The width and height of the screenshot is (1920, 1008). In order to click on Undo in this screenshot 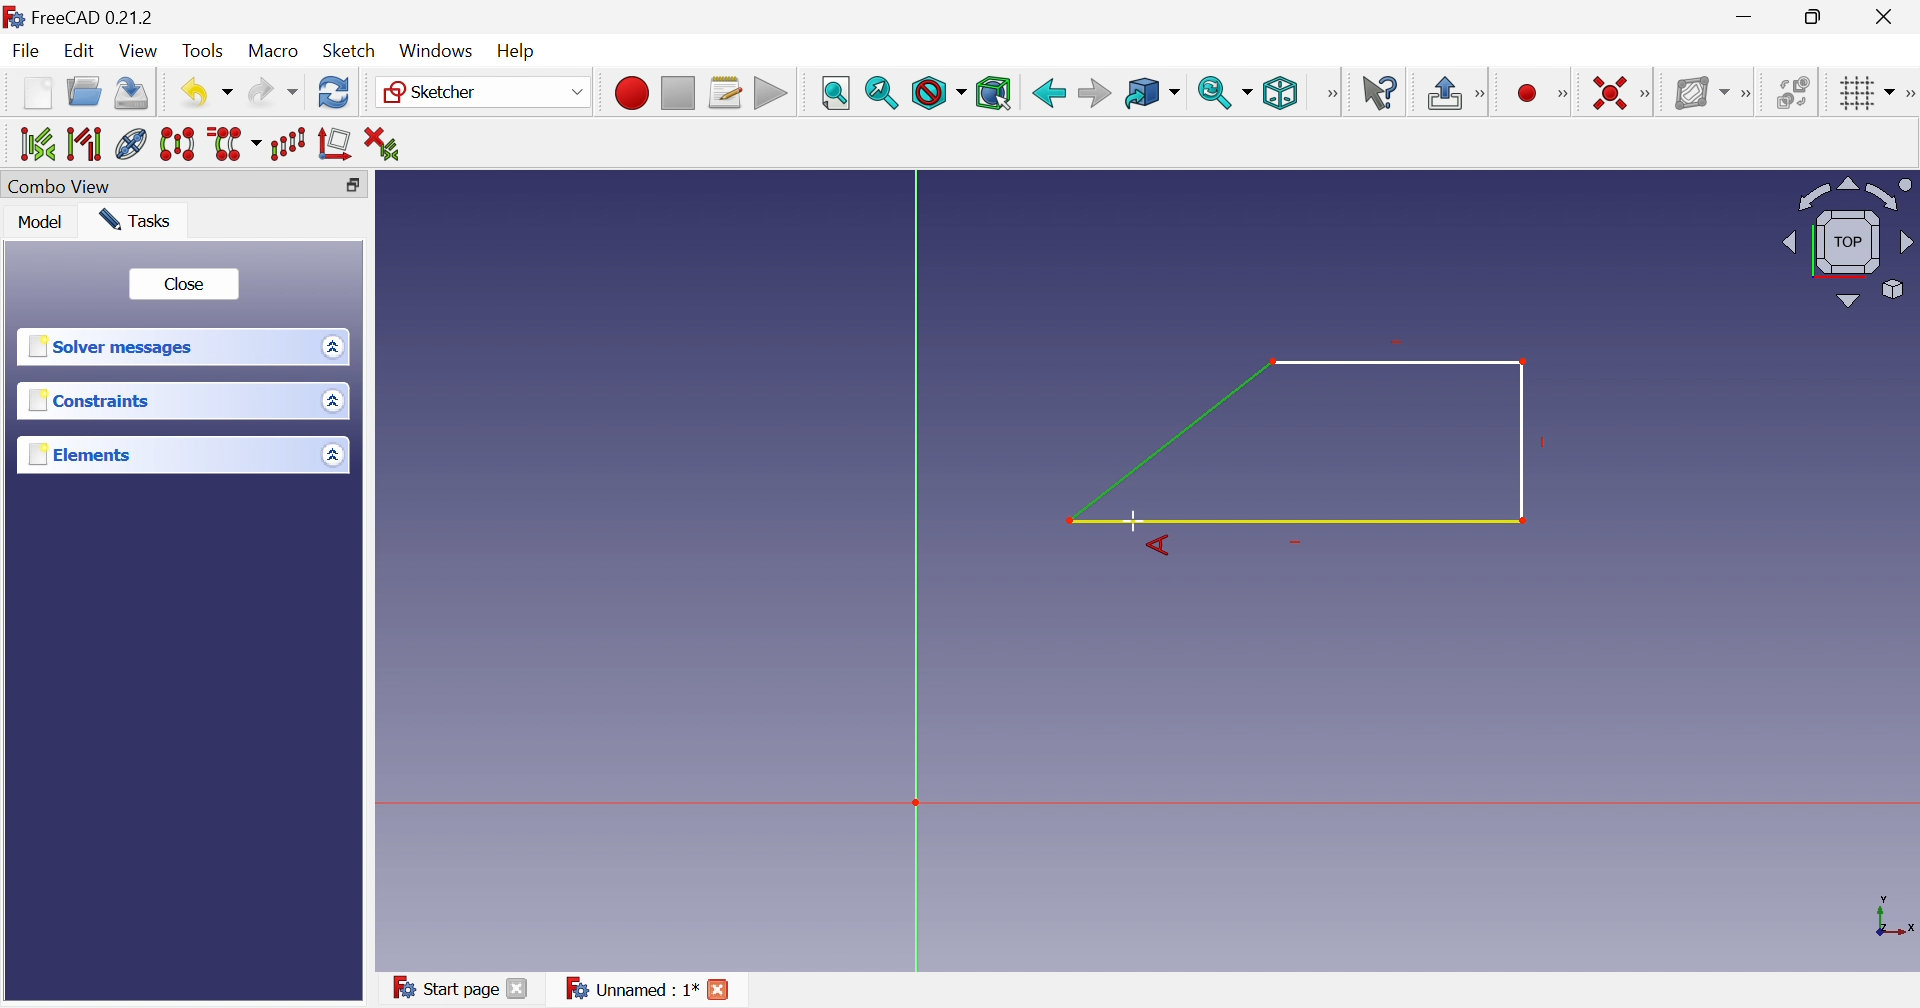, I will do `click(190, 91)`.